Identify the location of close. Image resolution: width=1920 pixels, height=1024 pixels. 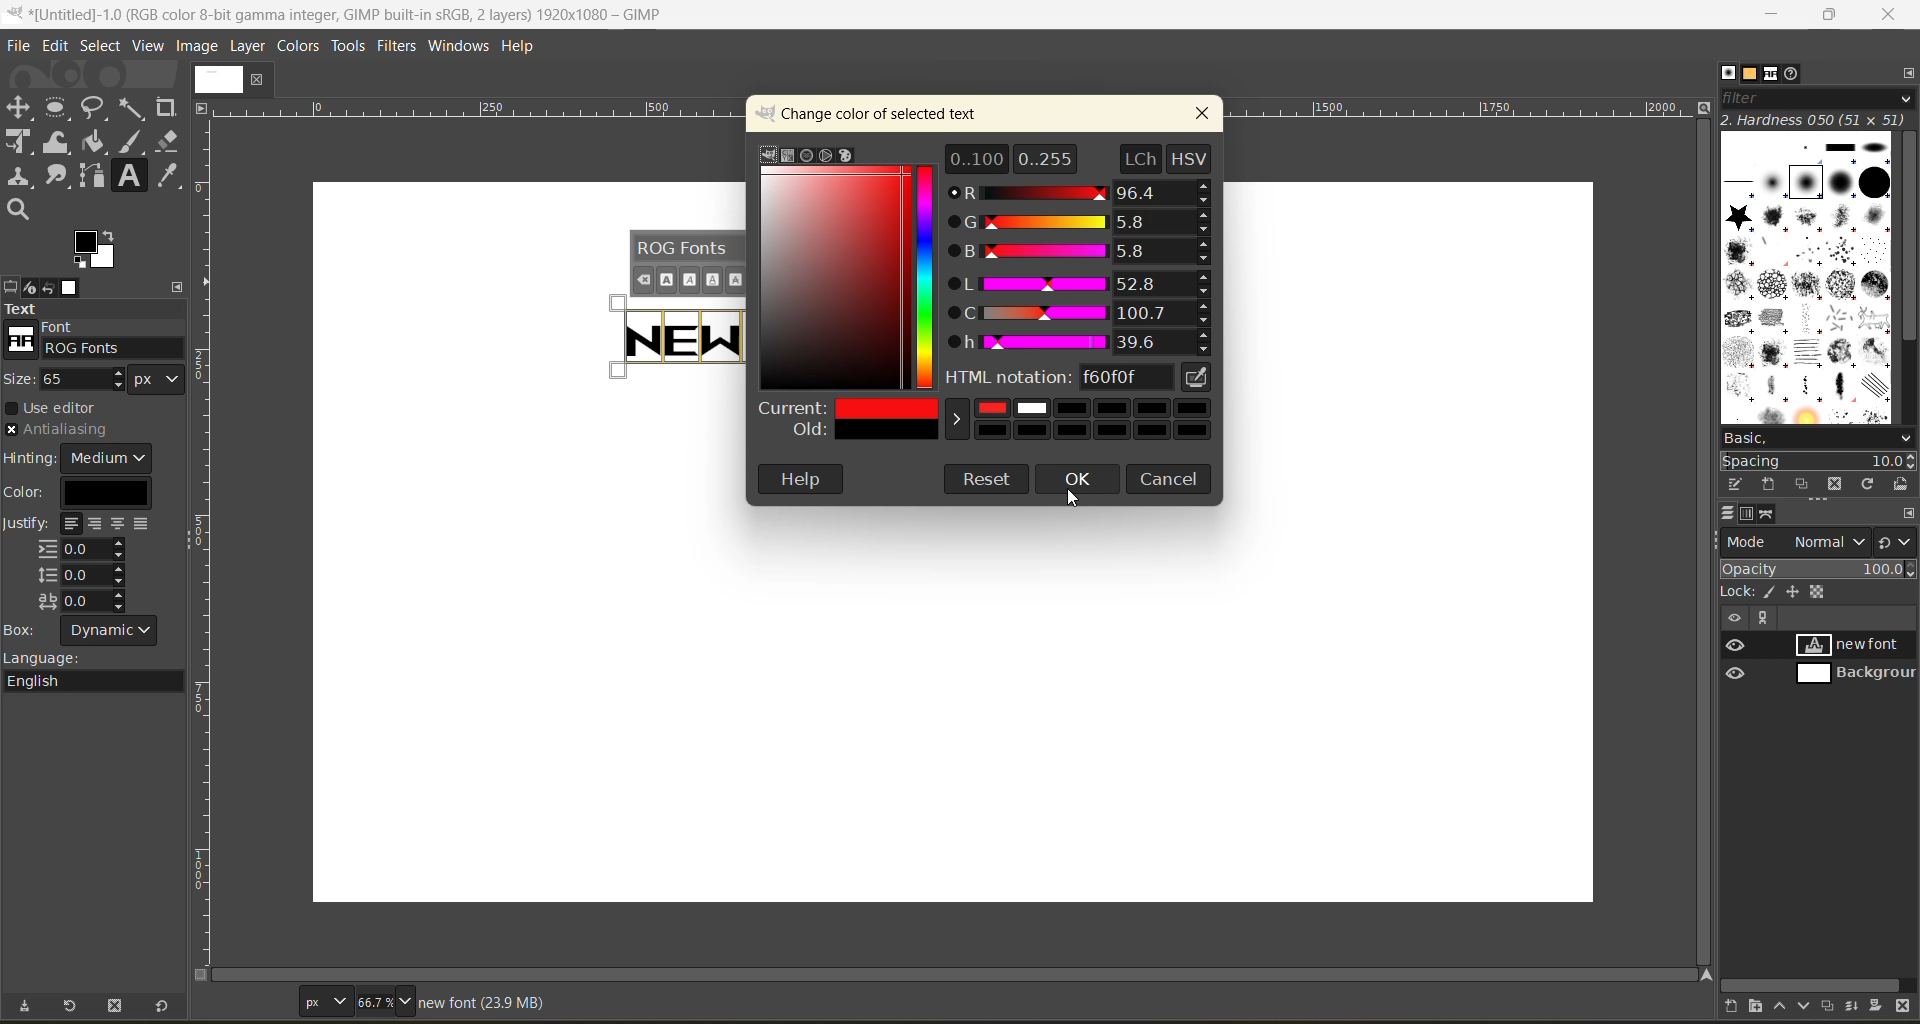
(1203, 115).